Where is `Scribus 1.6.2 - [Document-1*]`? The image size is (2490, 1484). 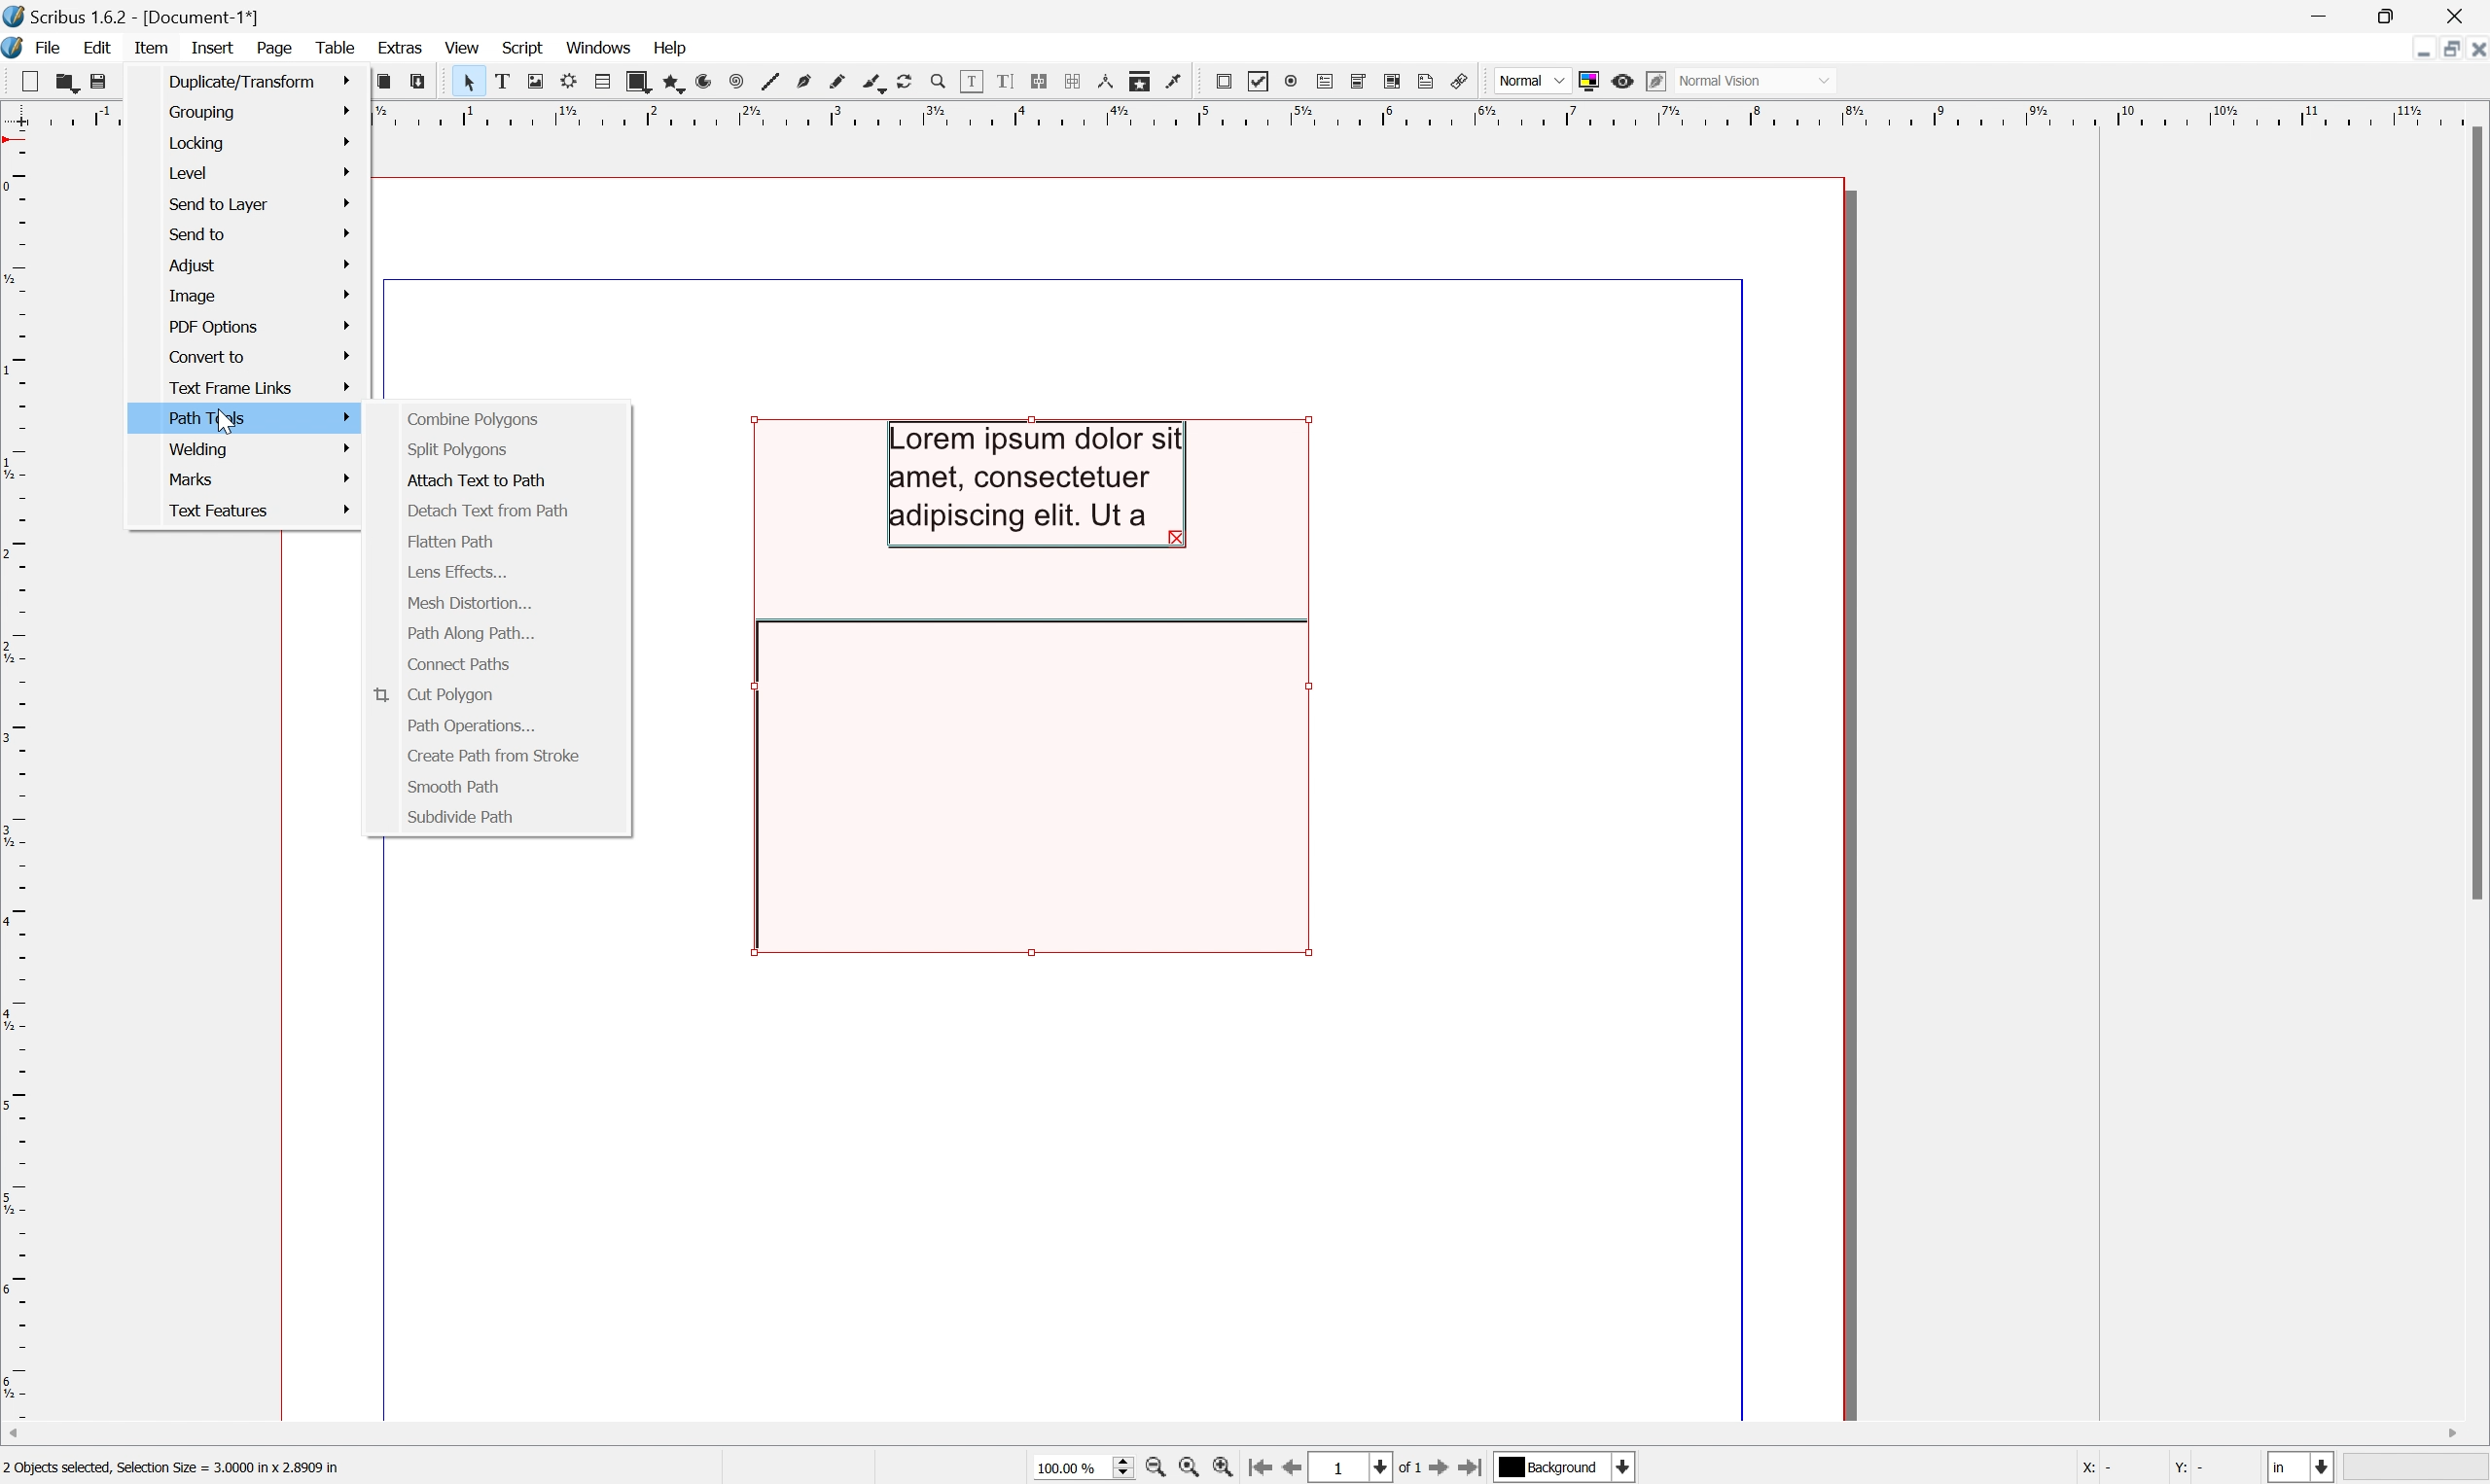
Scribus 1.6.2 - [Document-1*] is located at coordinates (128, 18).